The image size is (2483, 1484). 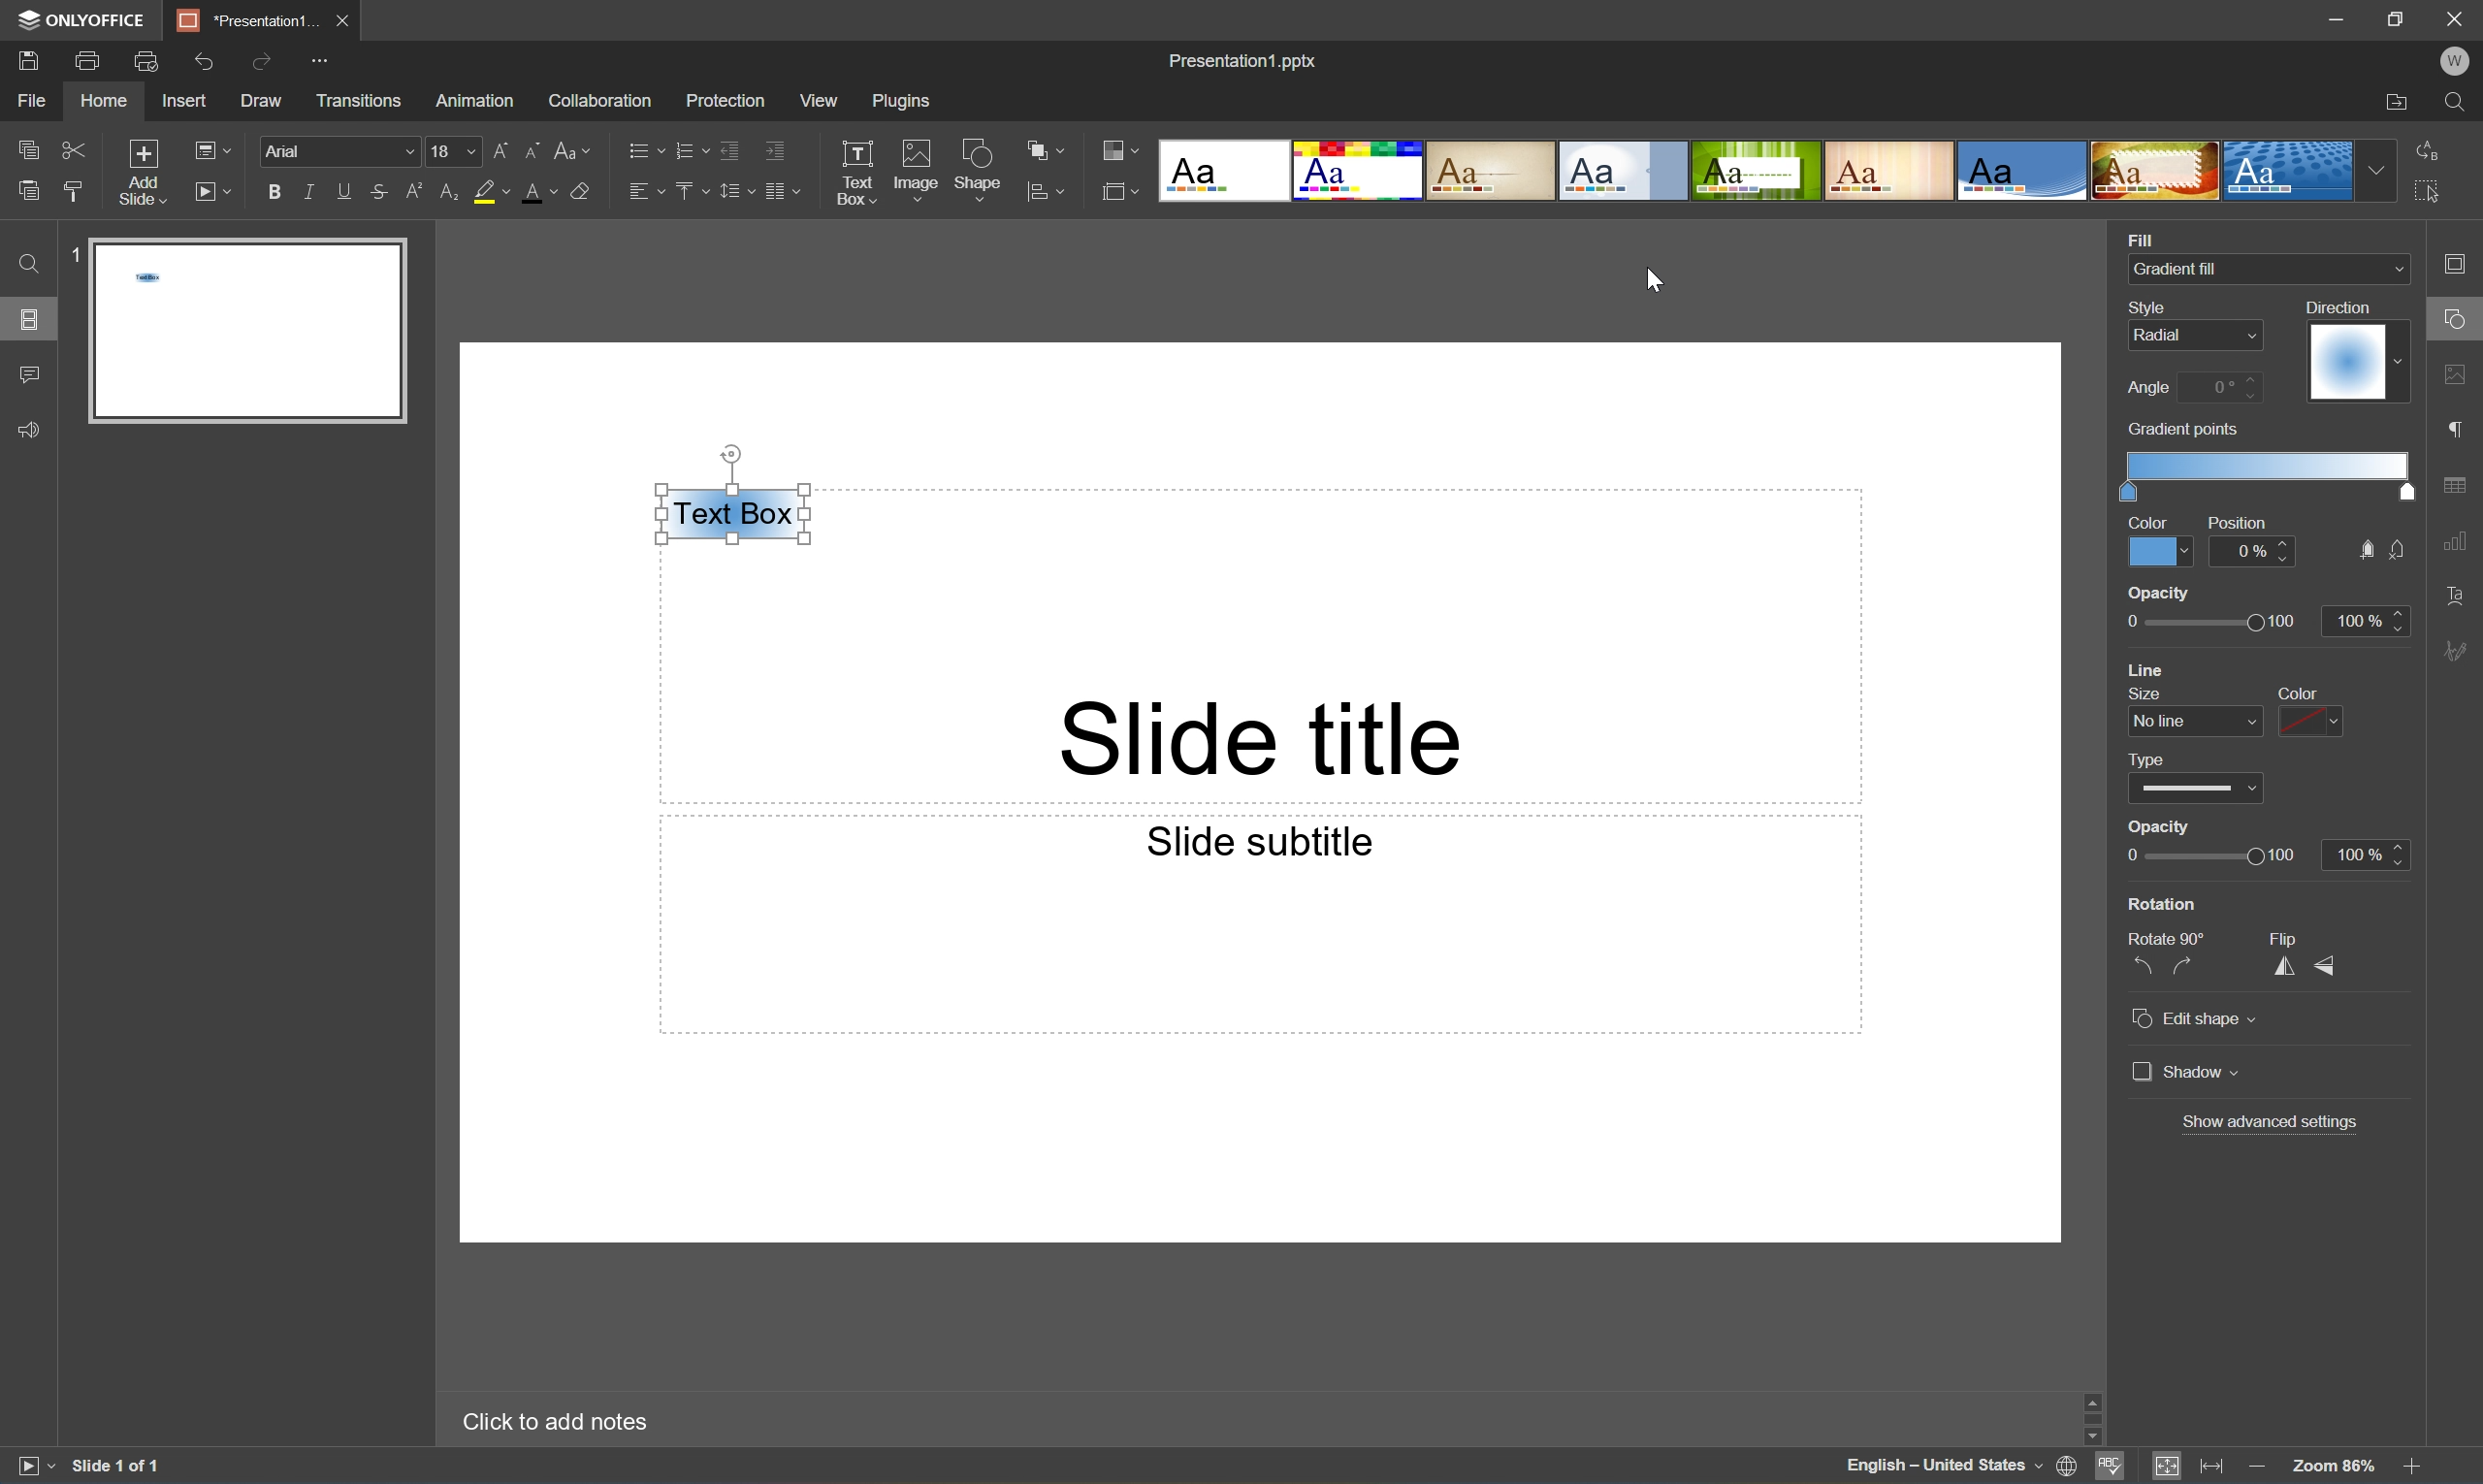 I want to click on W, so click(x=2460, y=63).